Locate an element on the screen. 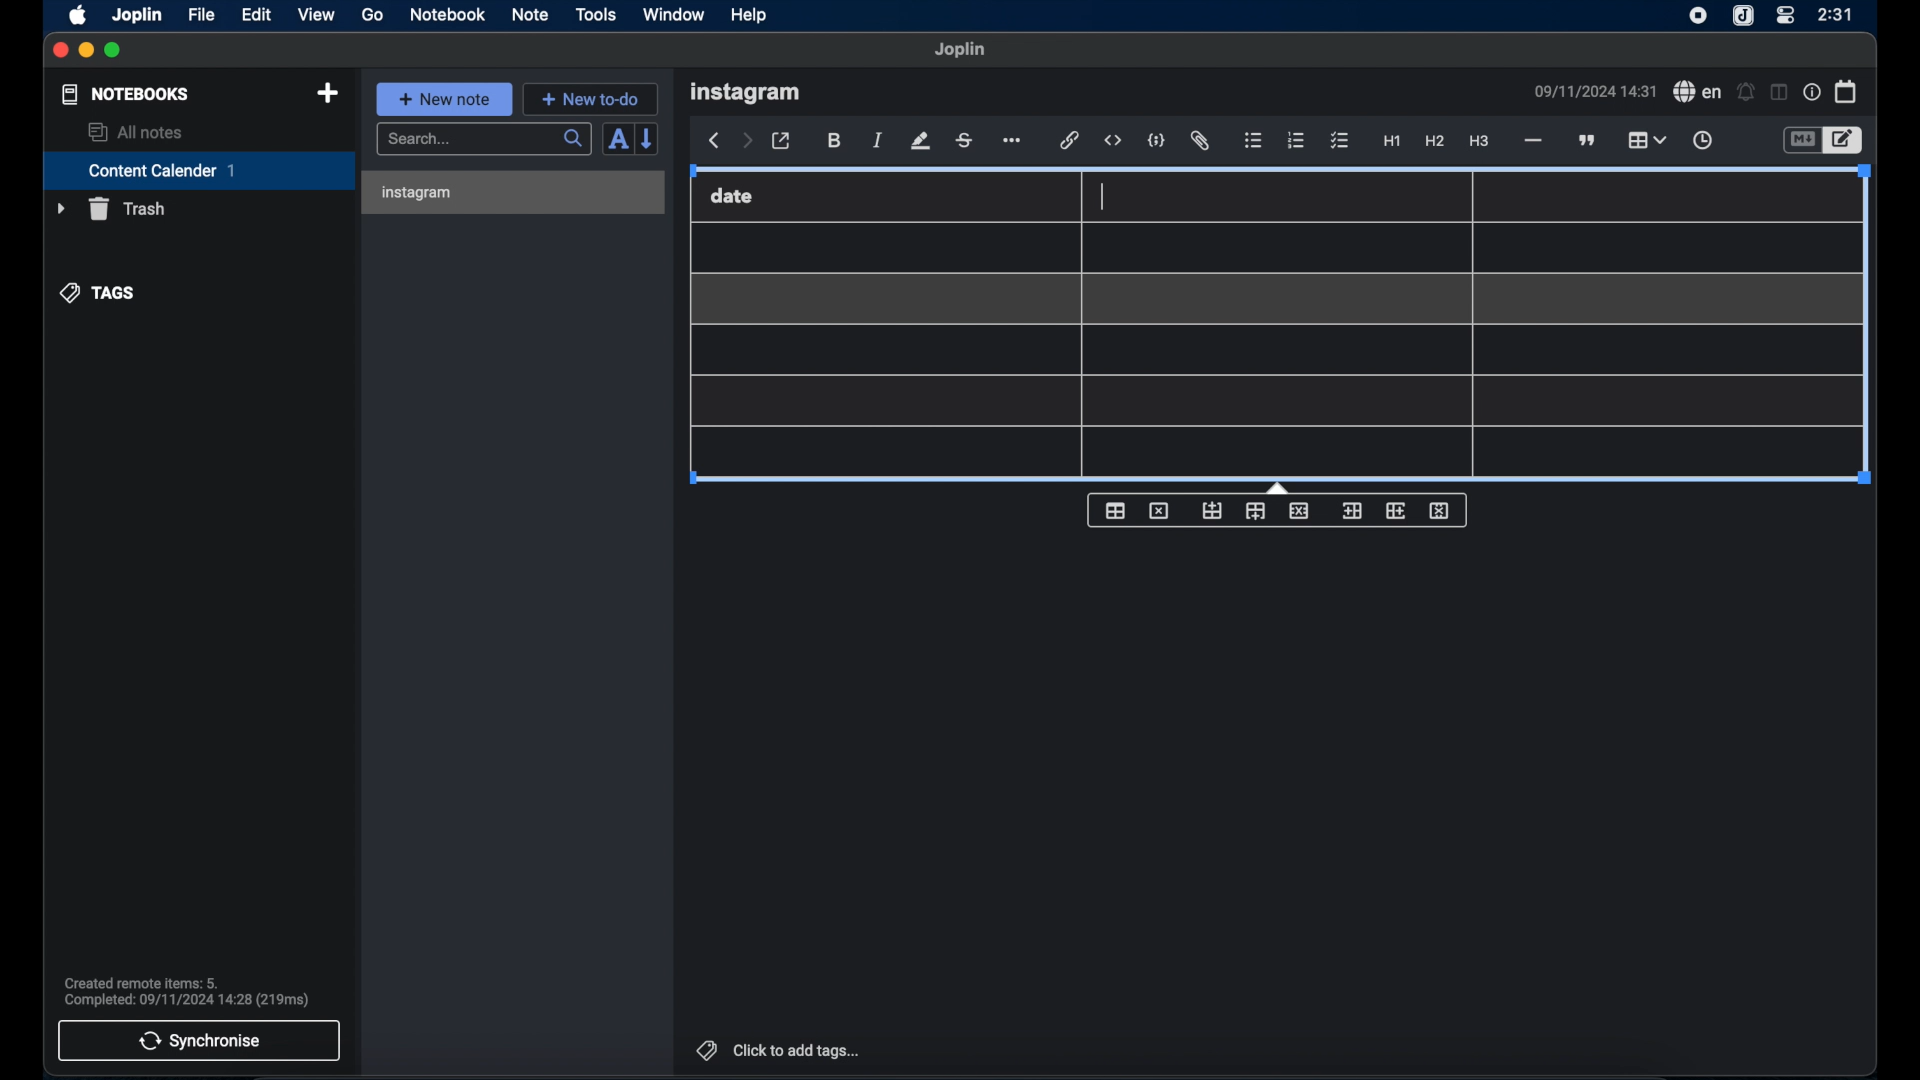 The height and width of the screenshot is (1080, 1920). heading 3 is located at coordinates (1479, 142).